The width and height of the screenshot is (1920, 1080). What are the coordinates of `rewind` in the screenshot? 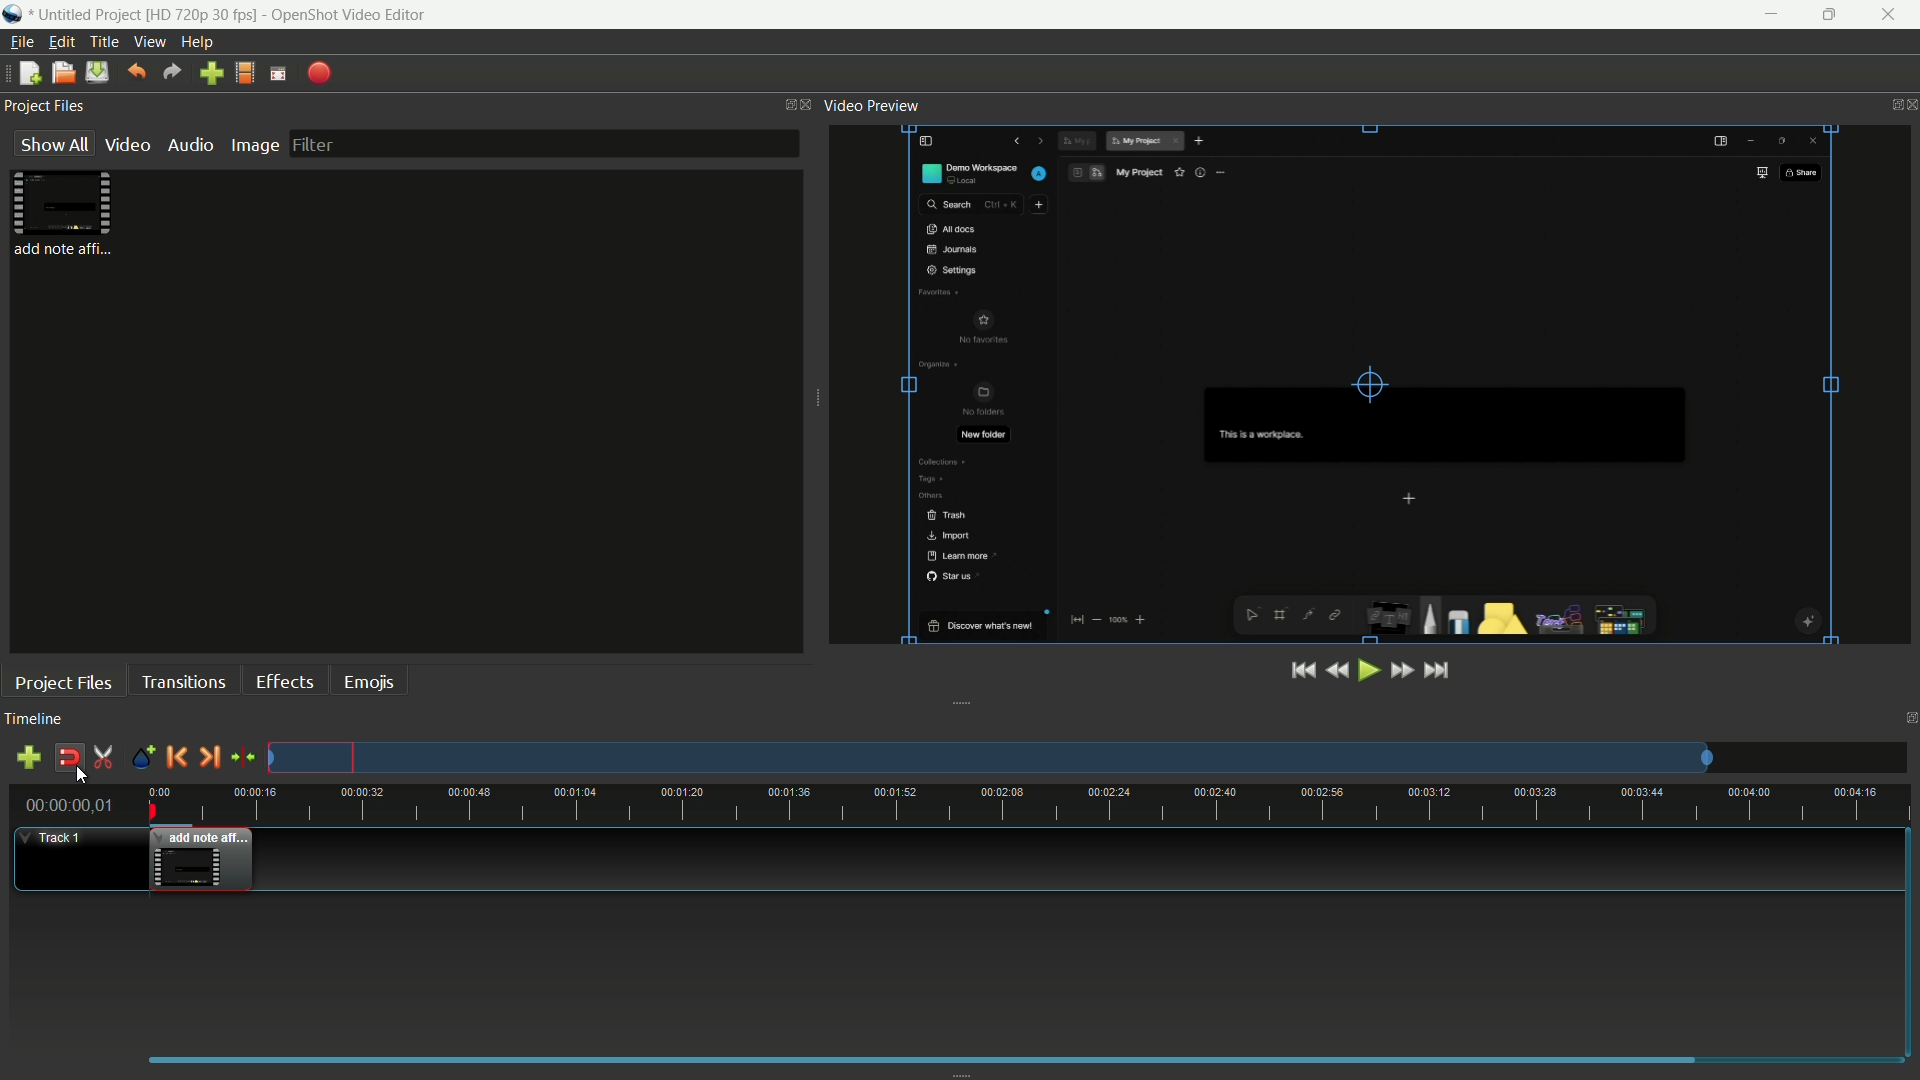 It's located at (1336, 671).